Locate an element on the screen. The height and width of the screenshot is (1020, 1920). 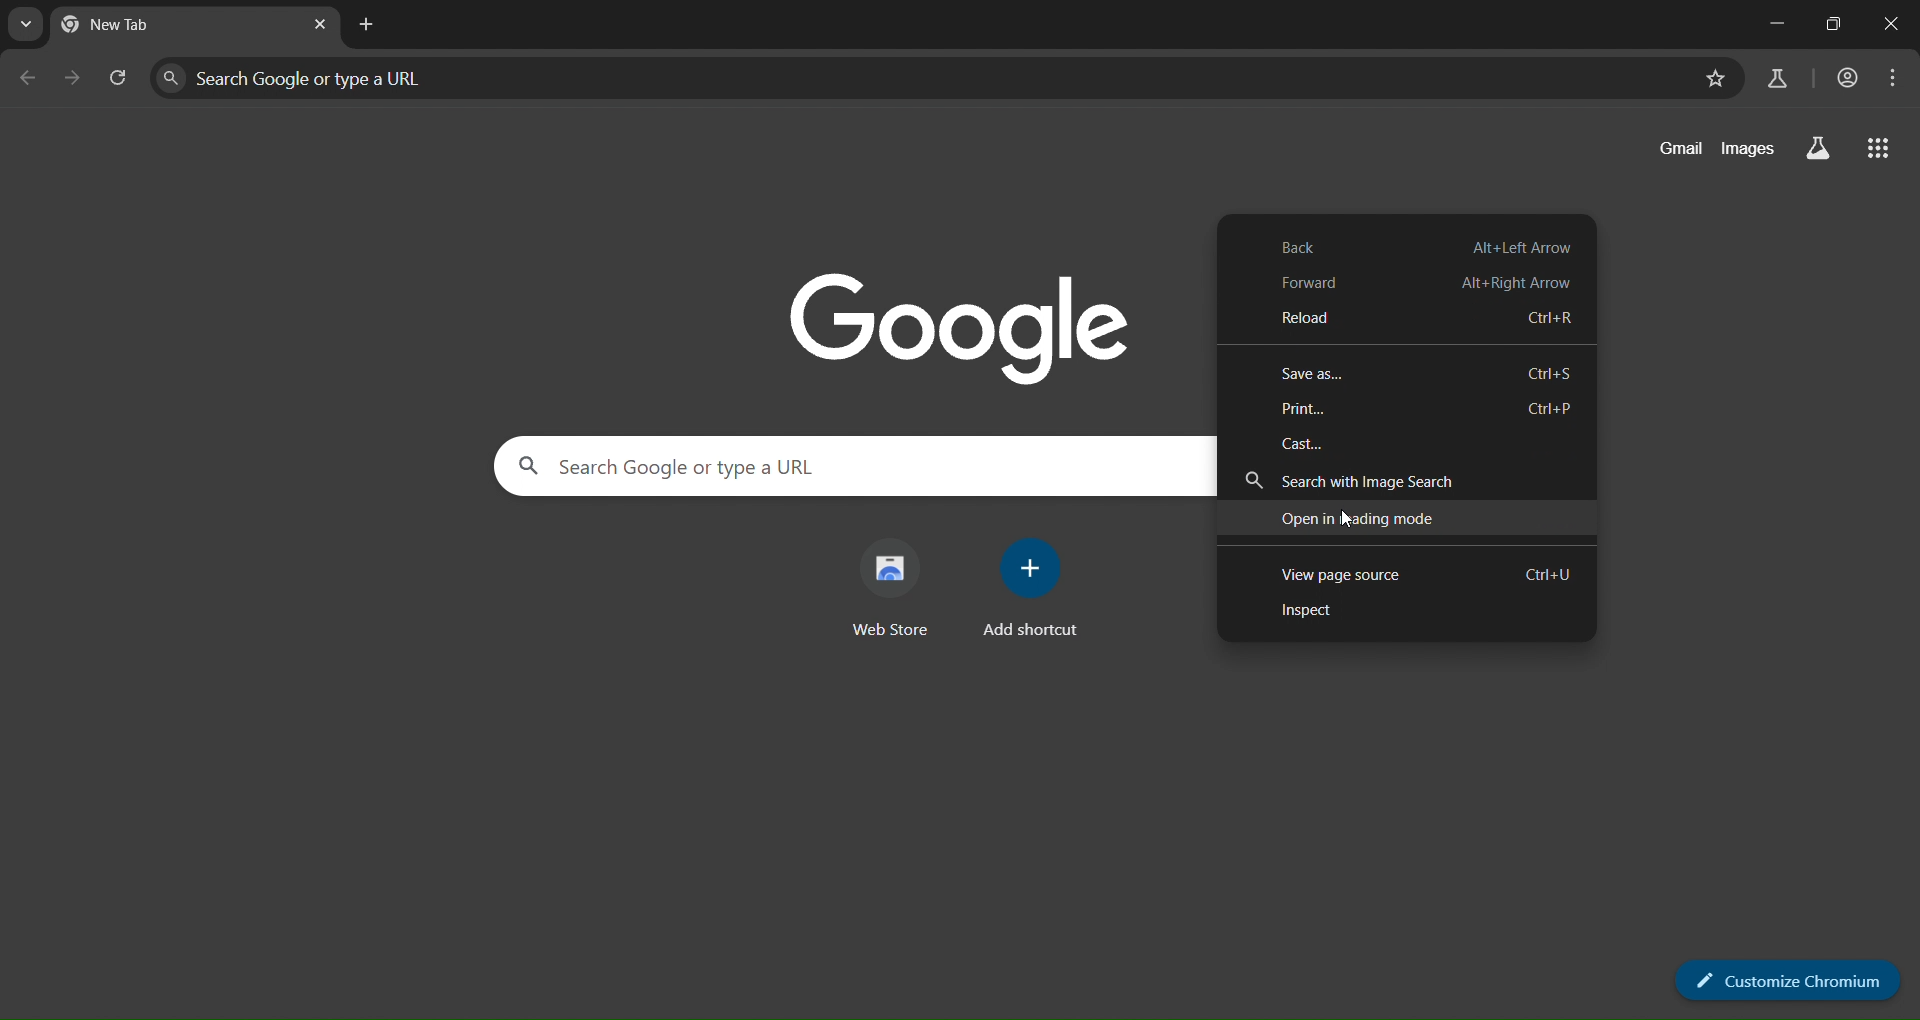
web store is located at coordinates (900, 585).